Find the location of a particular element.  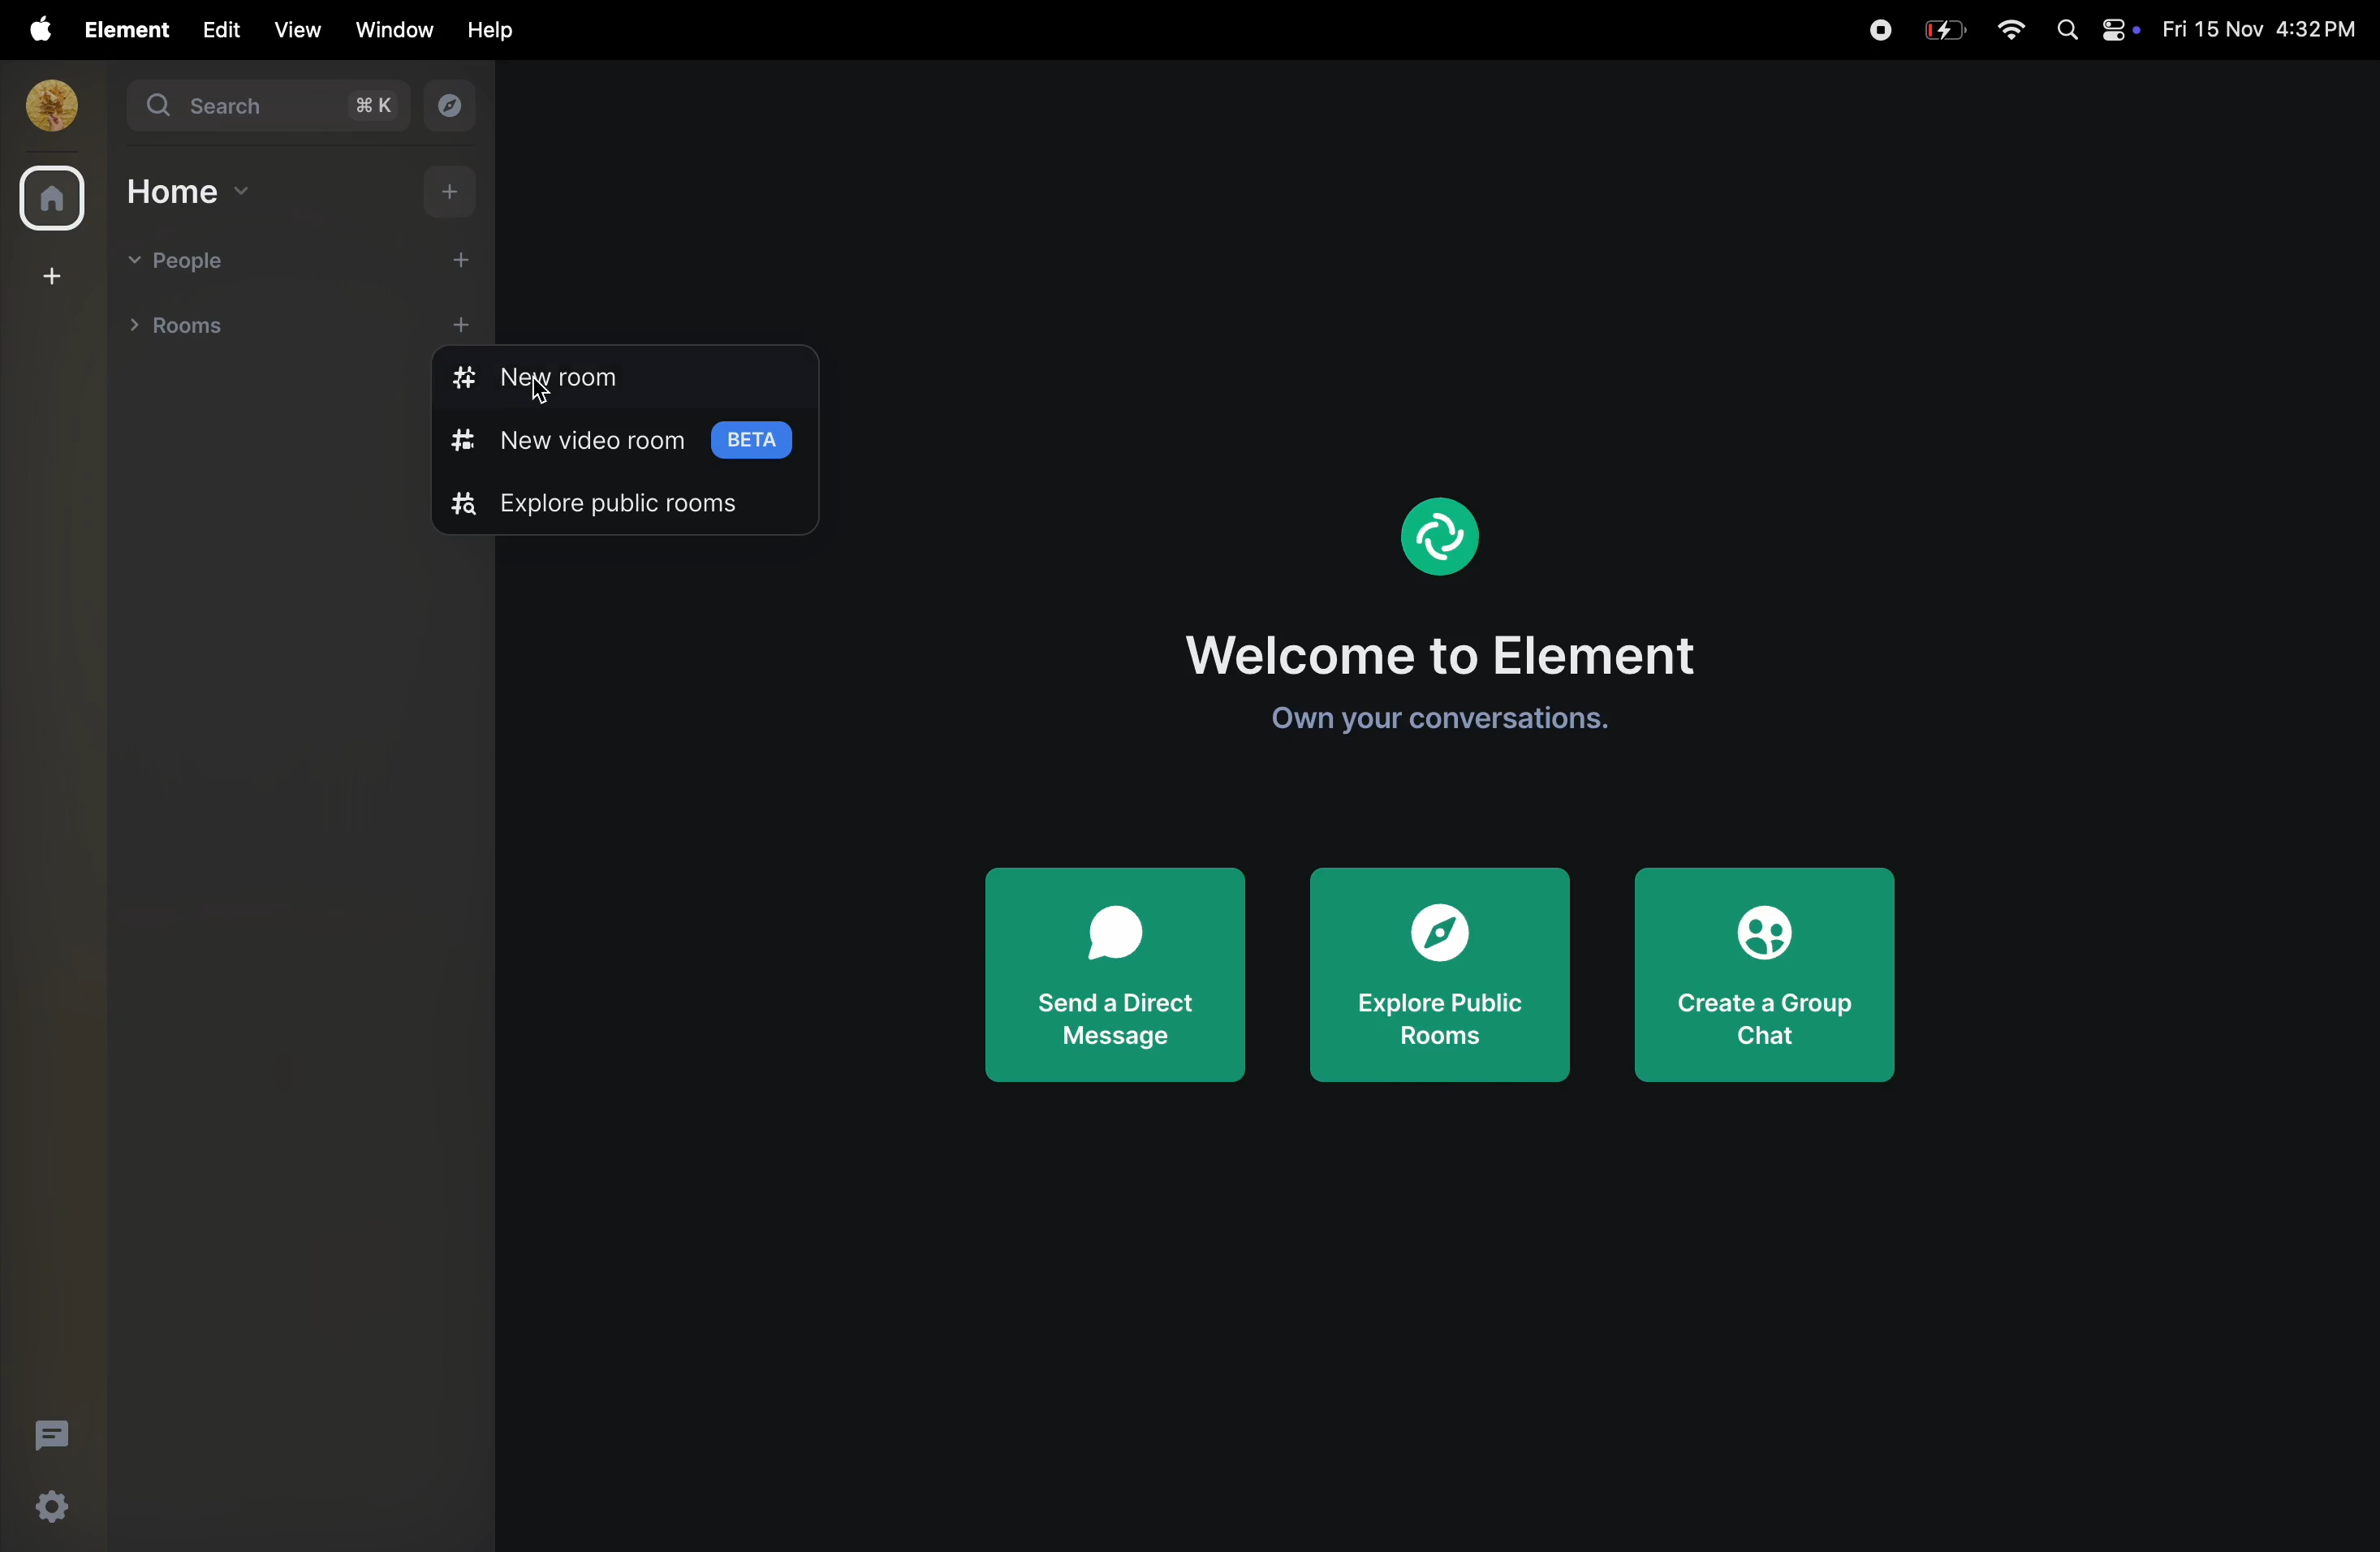

new room  is located at coordinates (581, 380).